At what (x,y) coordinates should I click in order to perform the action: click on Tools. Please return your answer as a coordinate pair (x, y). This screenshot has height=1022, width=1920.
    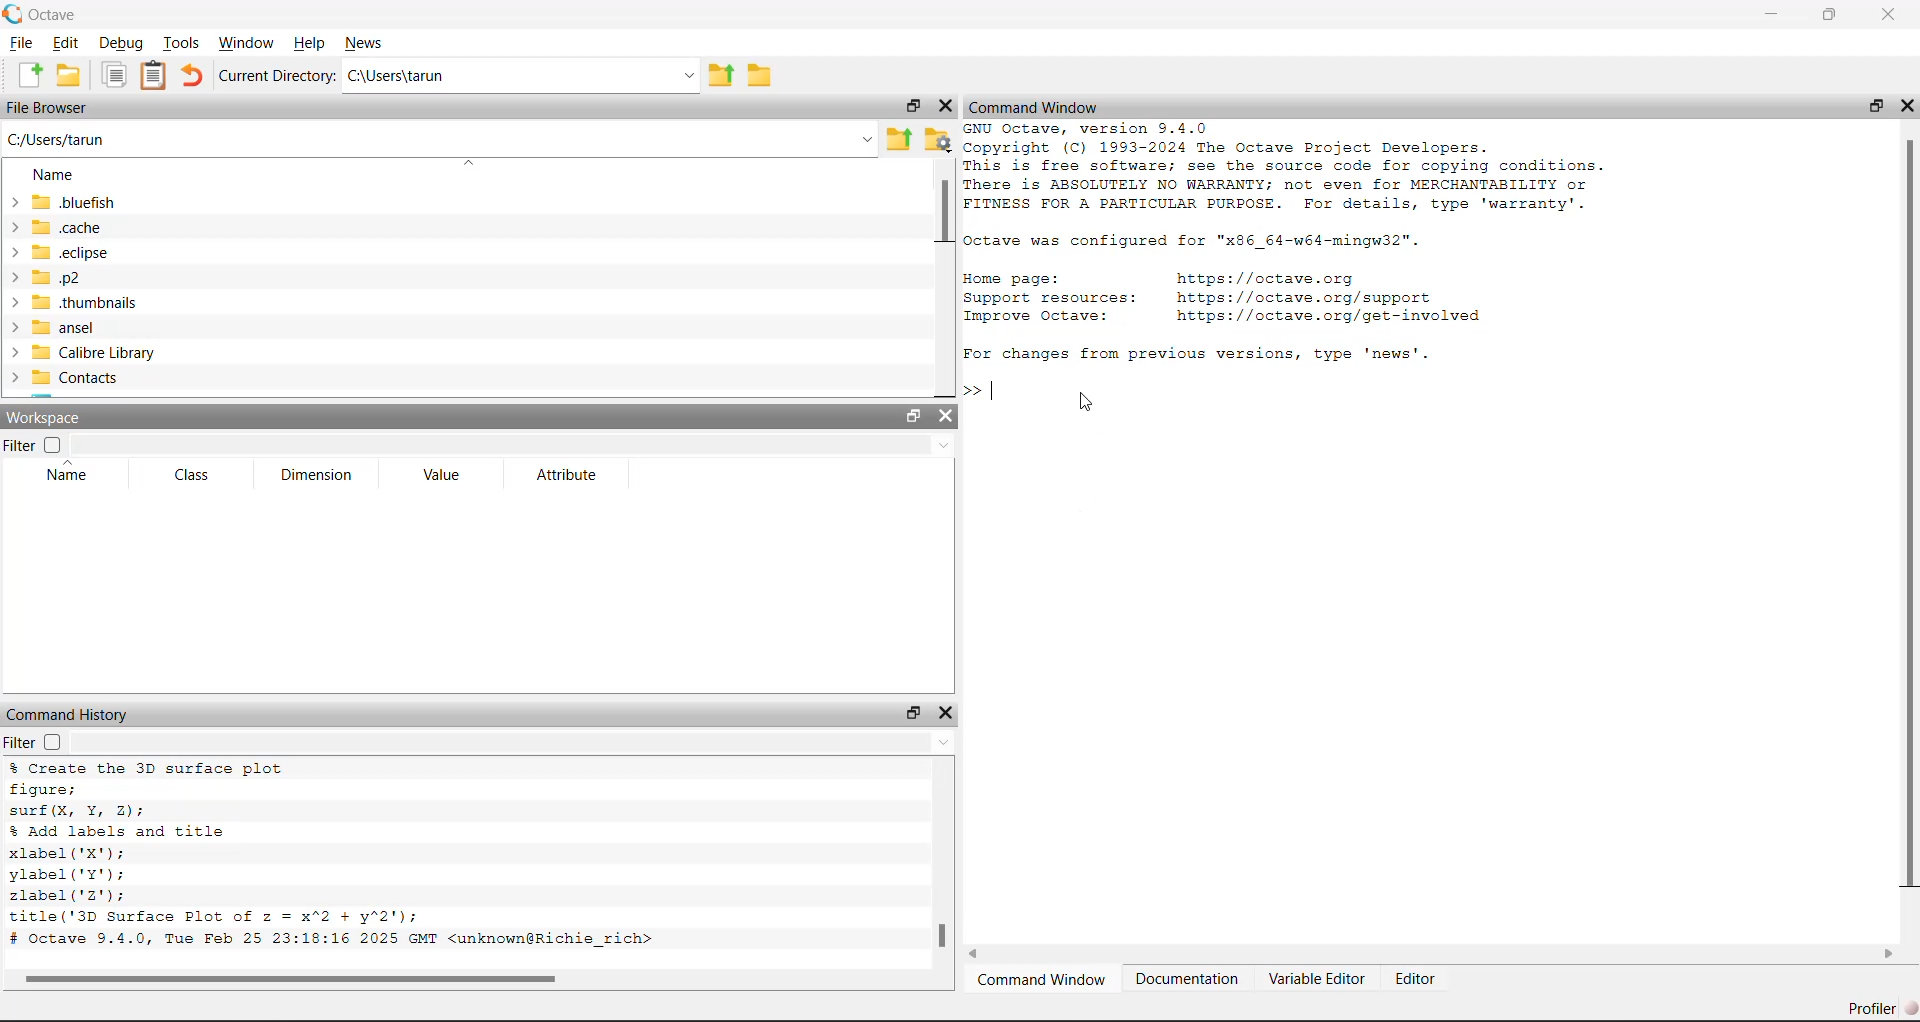
    Looking at the image, I should click on (185, 42).